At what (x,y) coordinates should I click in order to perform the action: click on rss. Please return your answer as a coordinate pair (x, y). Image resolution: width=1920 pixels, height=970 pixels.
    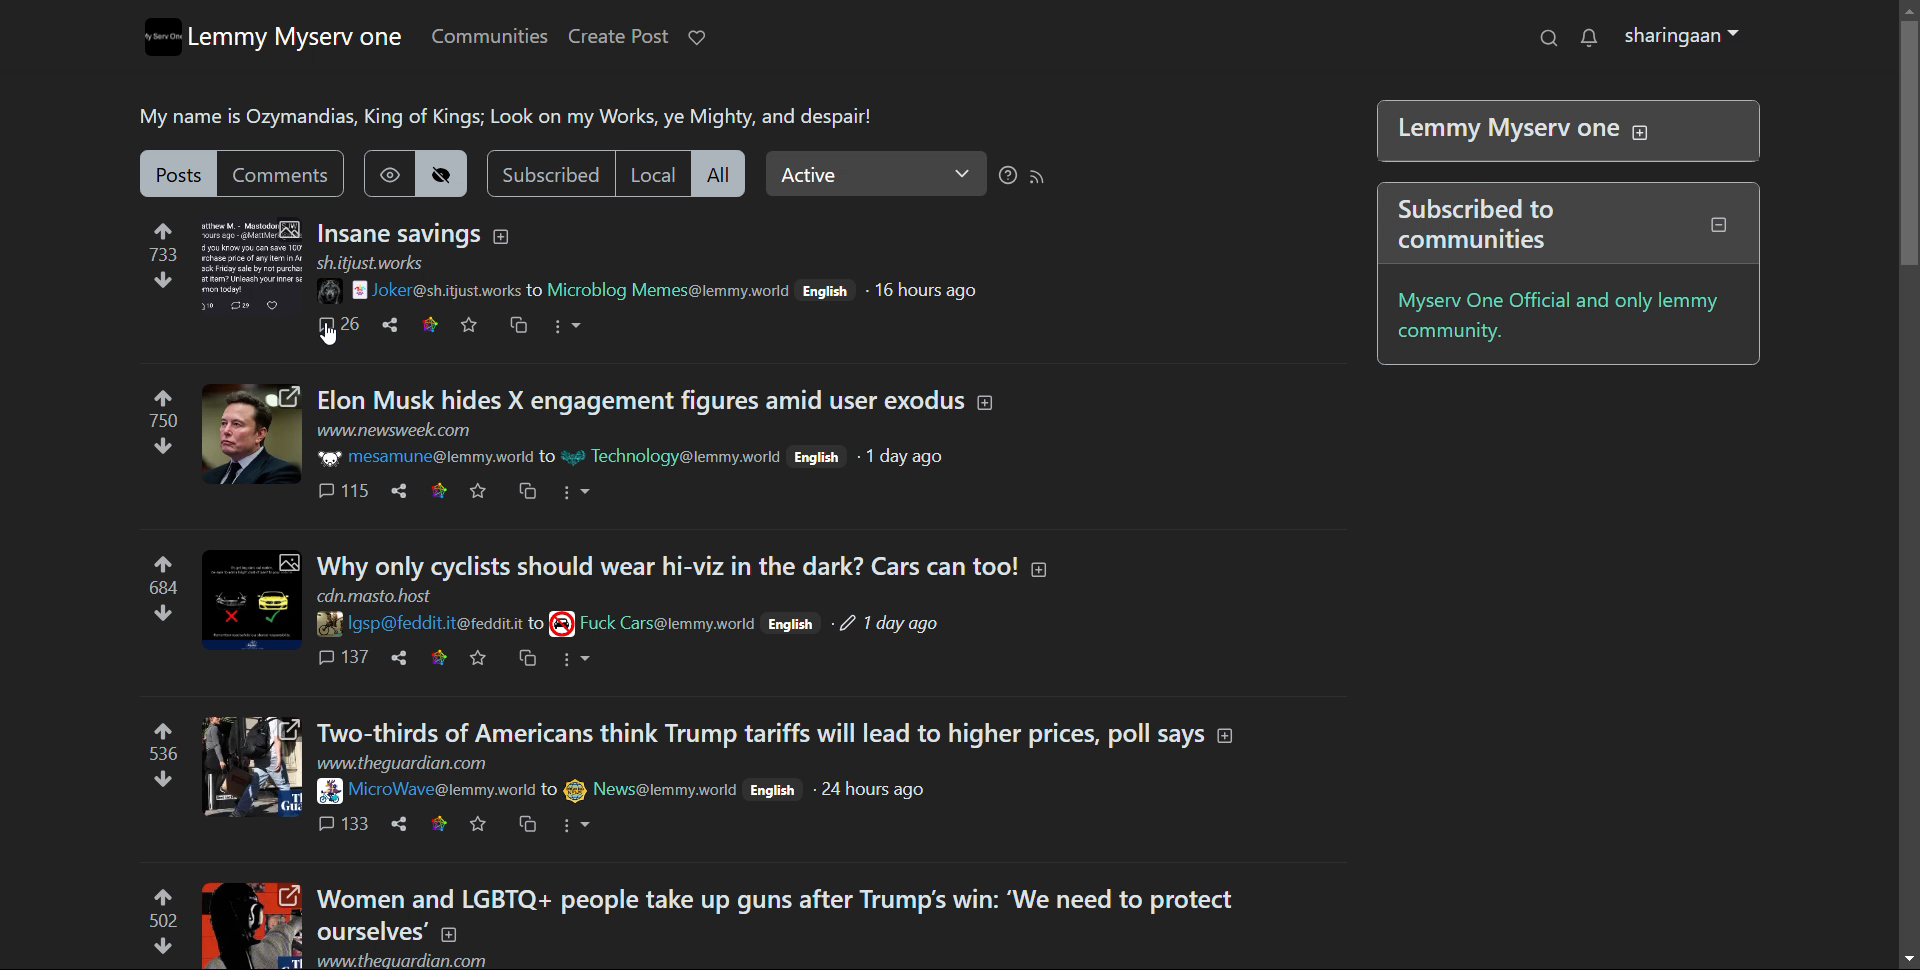
    Looking at the image, I should click on (1038, 175).